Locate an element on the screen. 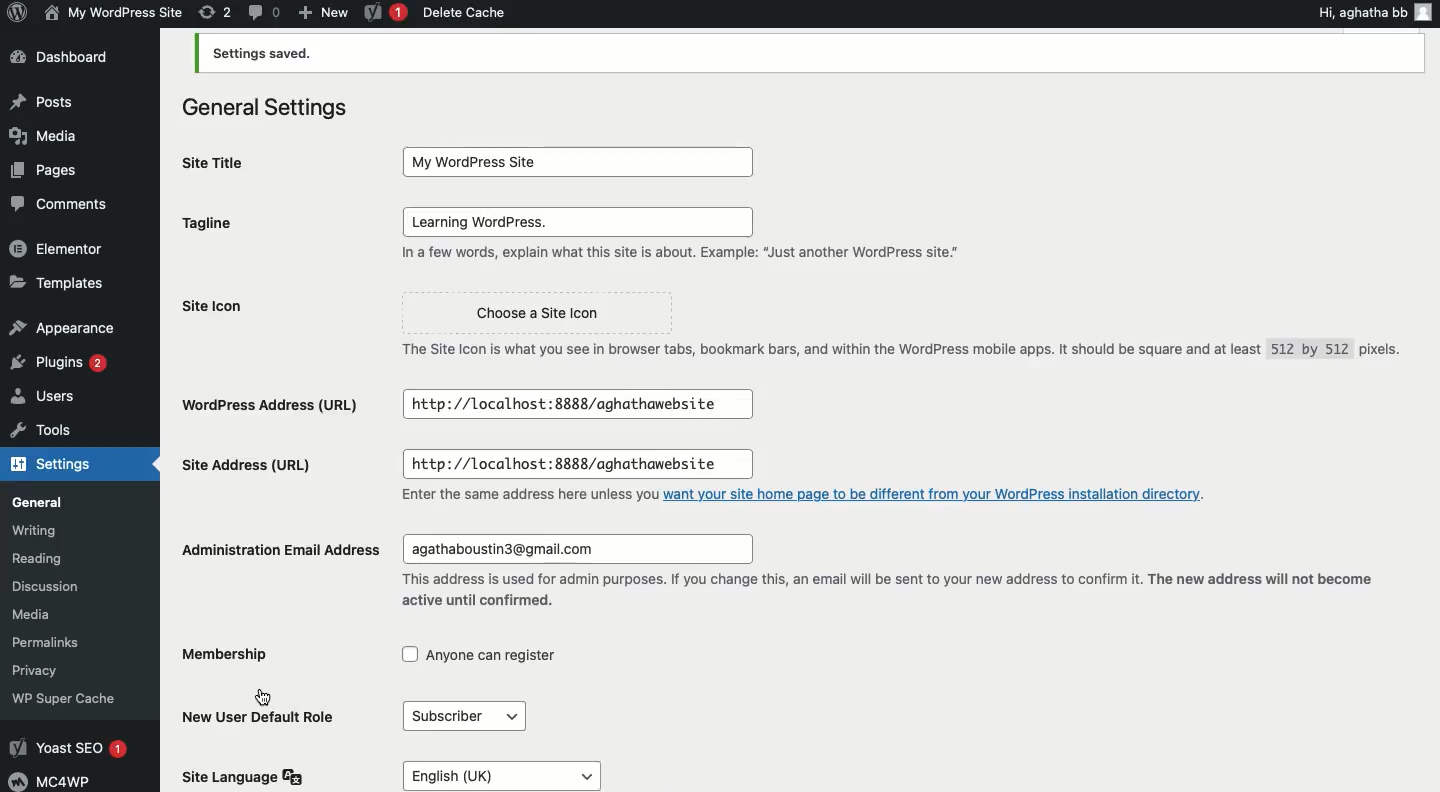 This screenshot has width=1440, height=792. Yoast SEO 1 is located at coordinates (75, 746).